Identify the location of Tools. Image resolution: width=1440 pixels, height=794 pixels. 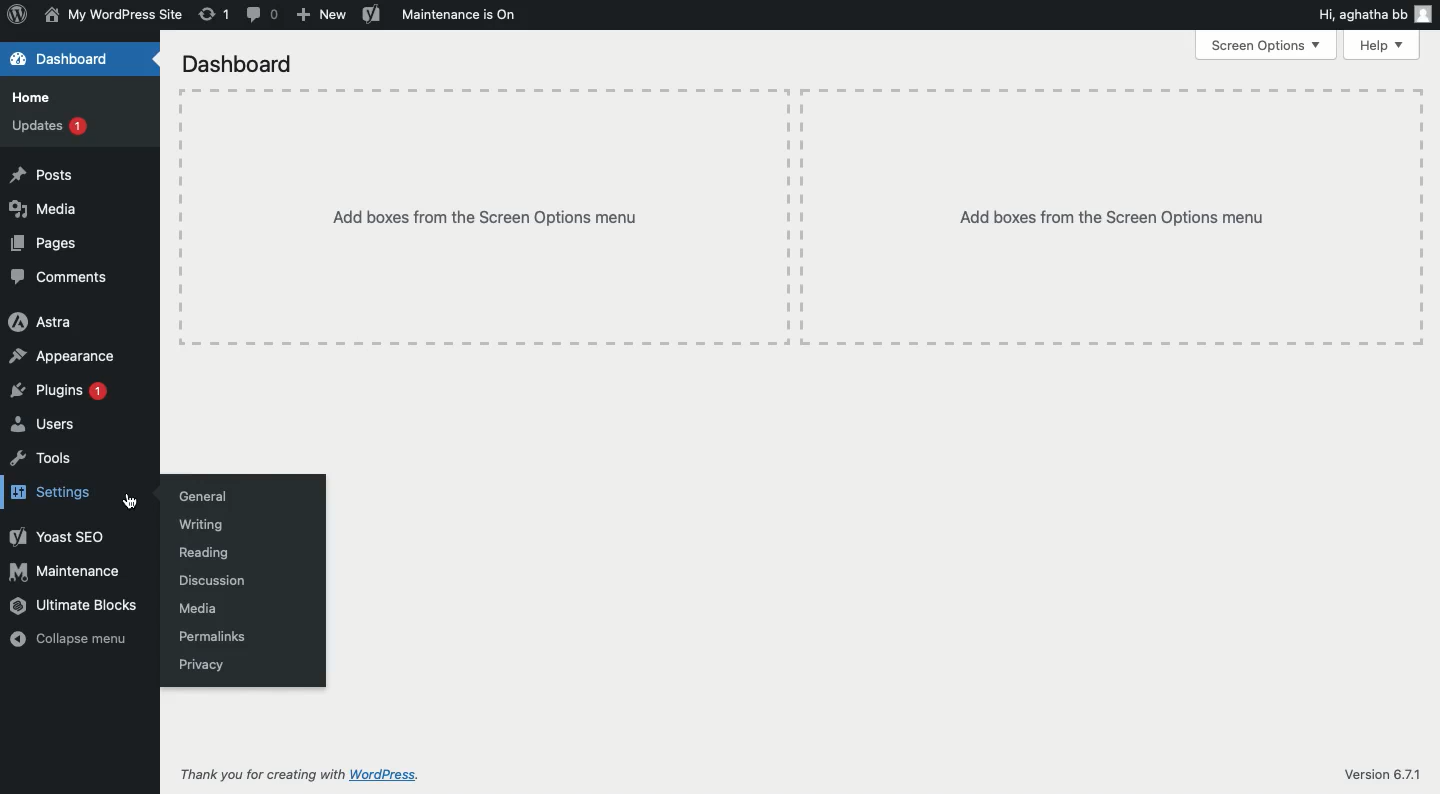
(43, 457).